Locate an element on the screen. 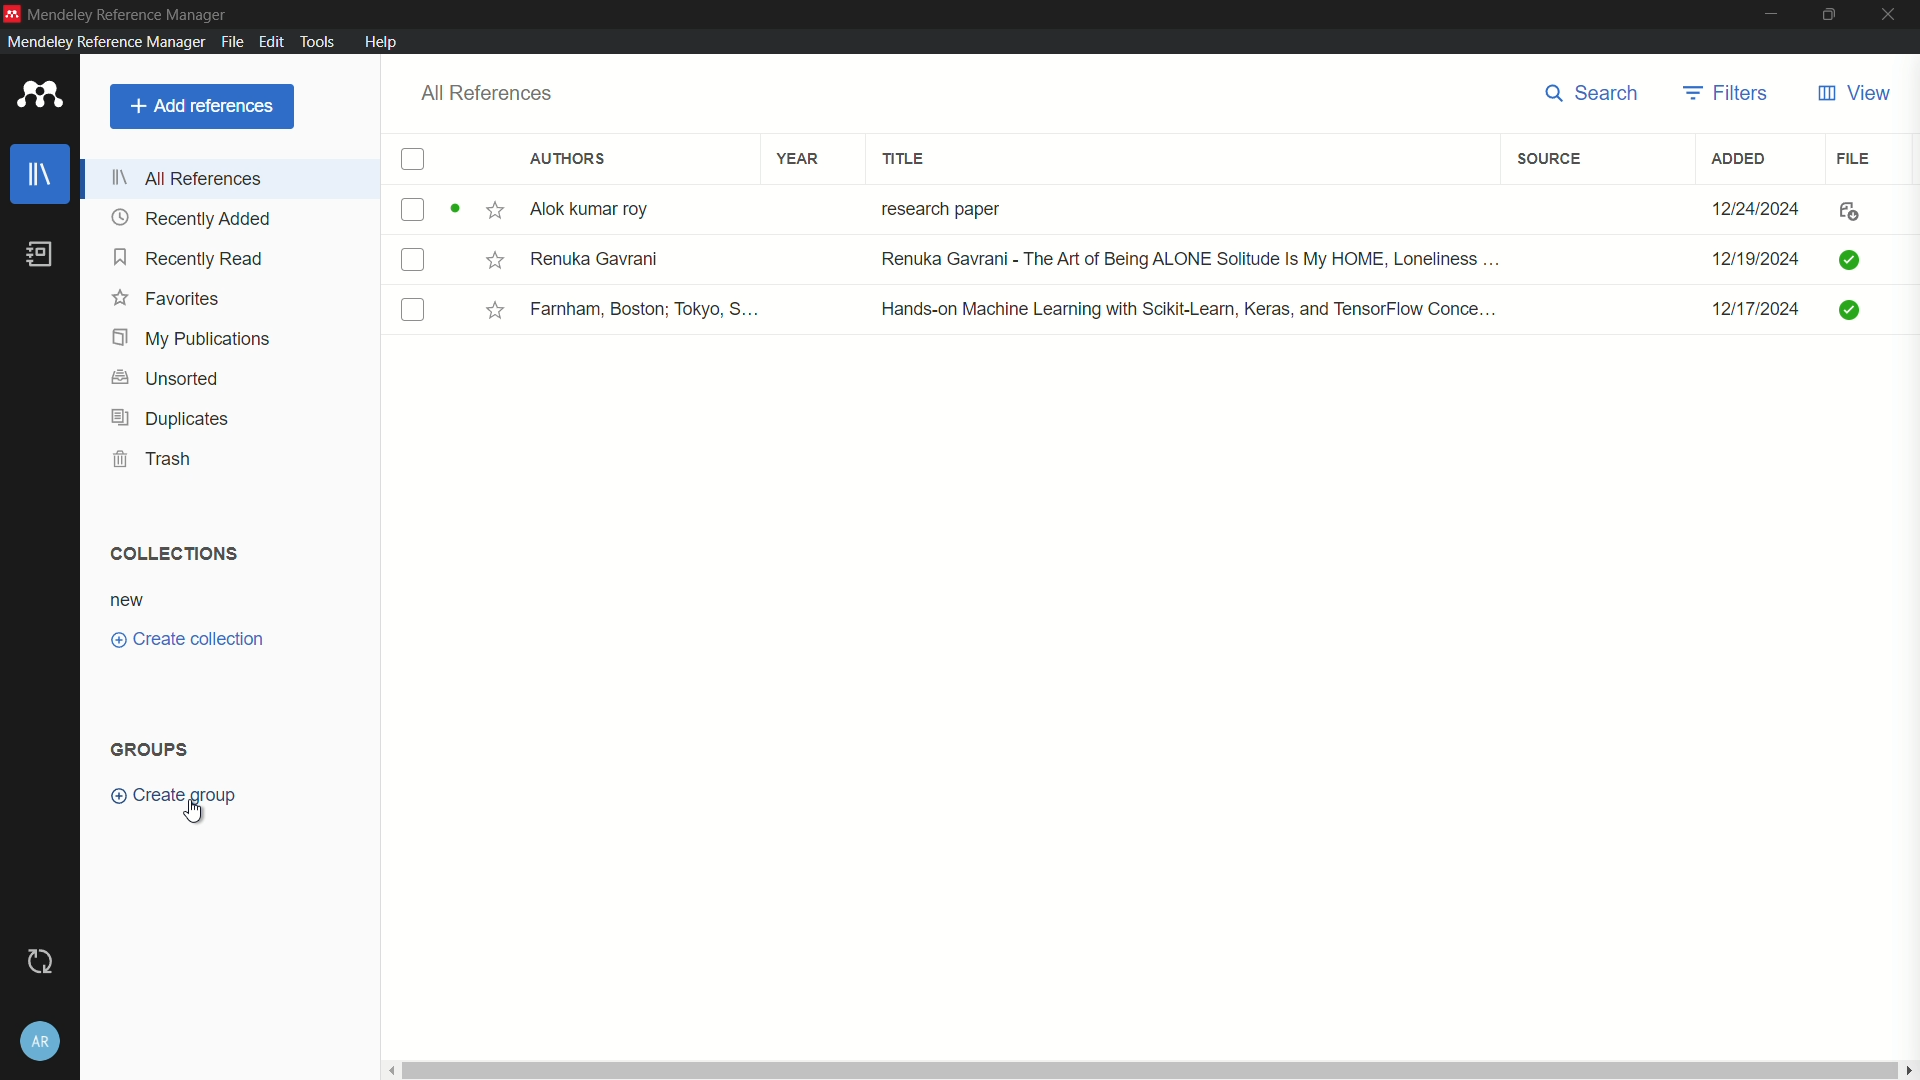 The height and width of the screenshot is (1080, 1920). book is located at coordinates (40, 254).